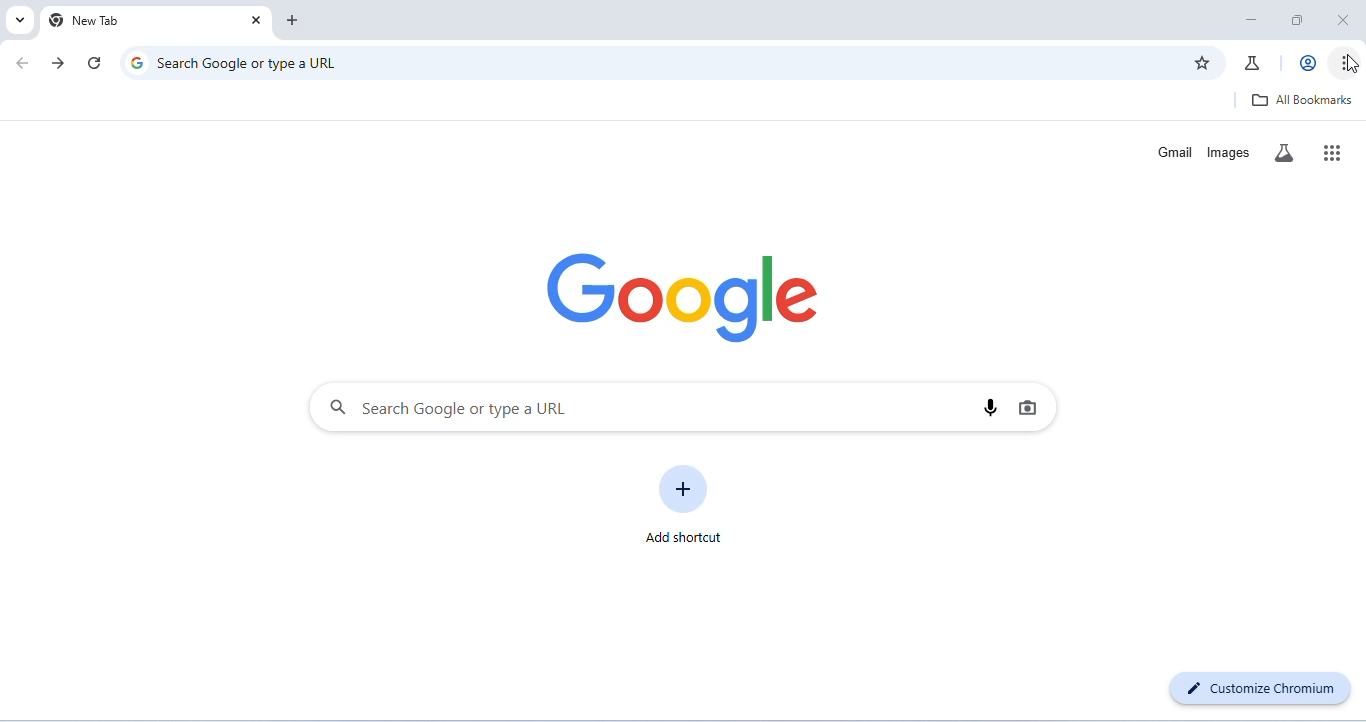 The width and height of the screenshot is (1366, 722). Describe the element at coordinates (254, 20) in the screenshot. I see `close tab` at that location.